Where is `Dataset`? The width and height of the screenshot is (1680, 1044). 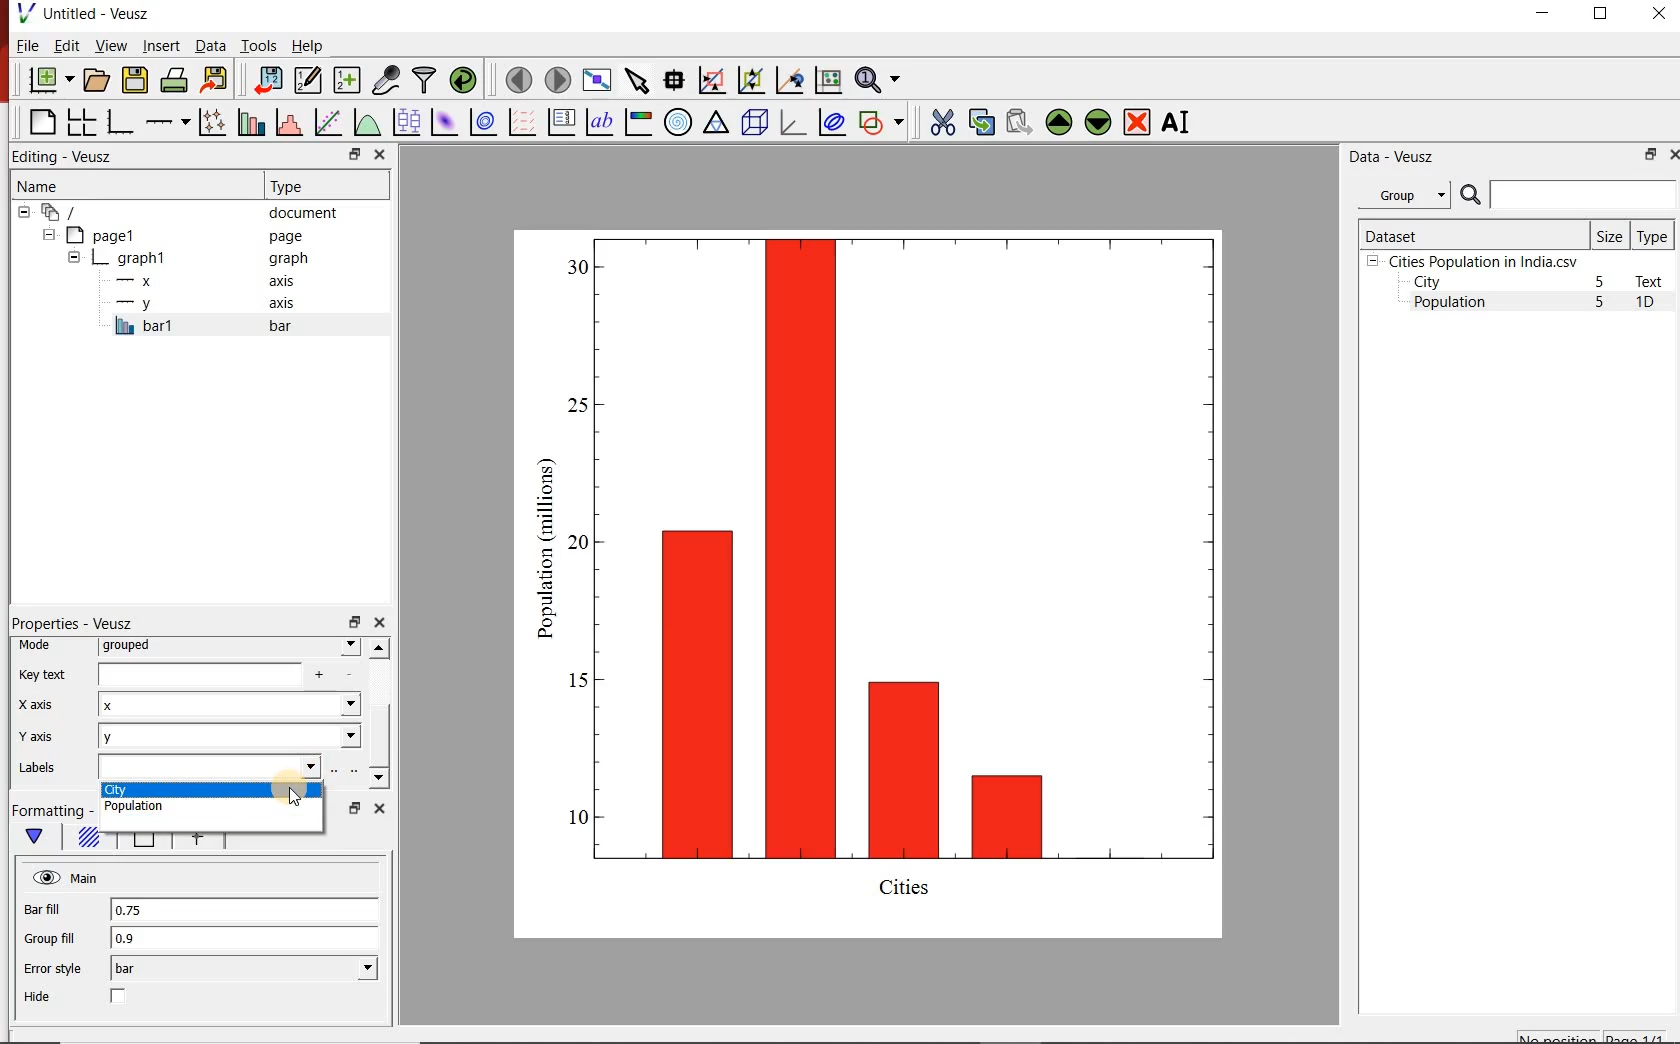 Dataset is located at coordinates (1471, 234).